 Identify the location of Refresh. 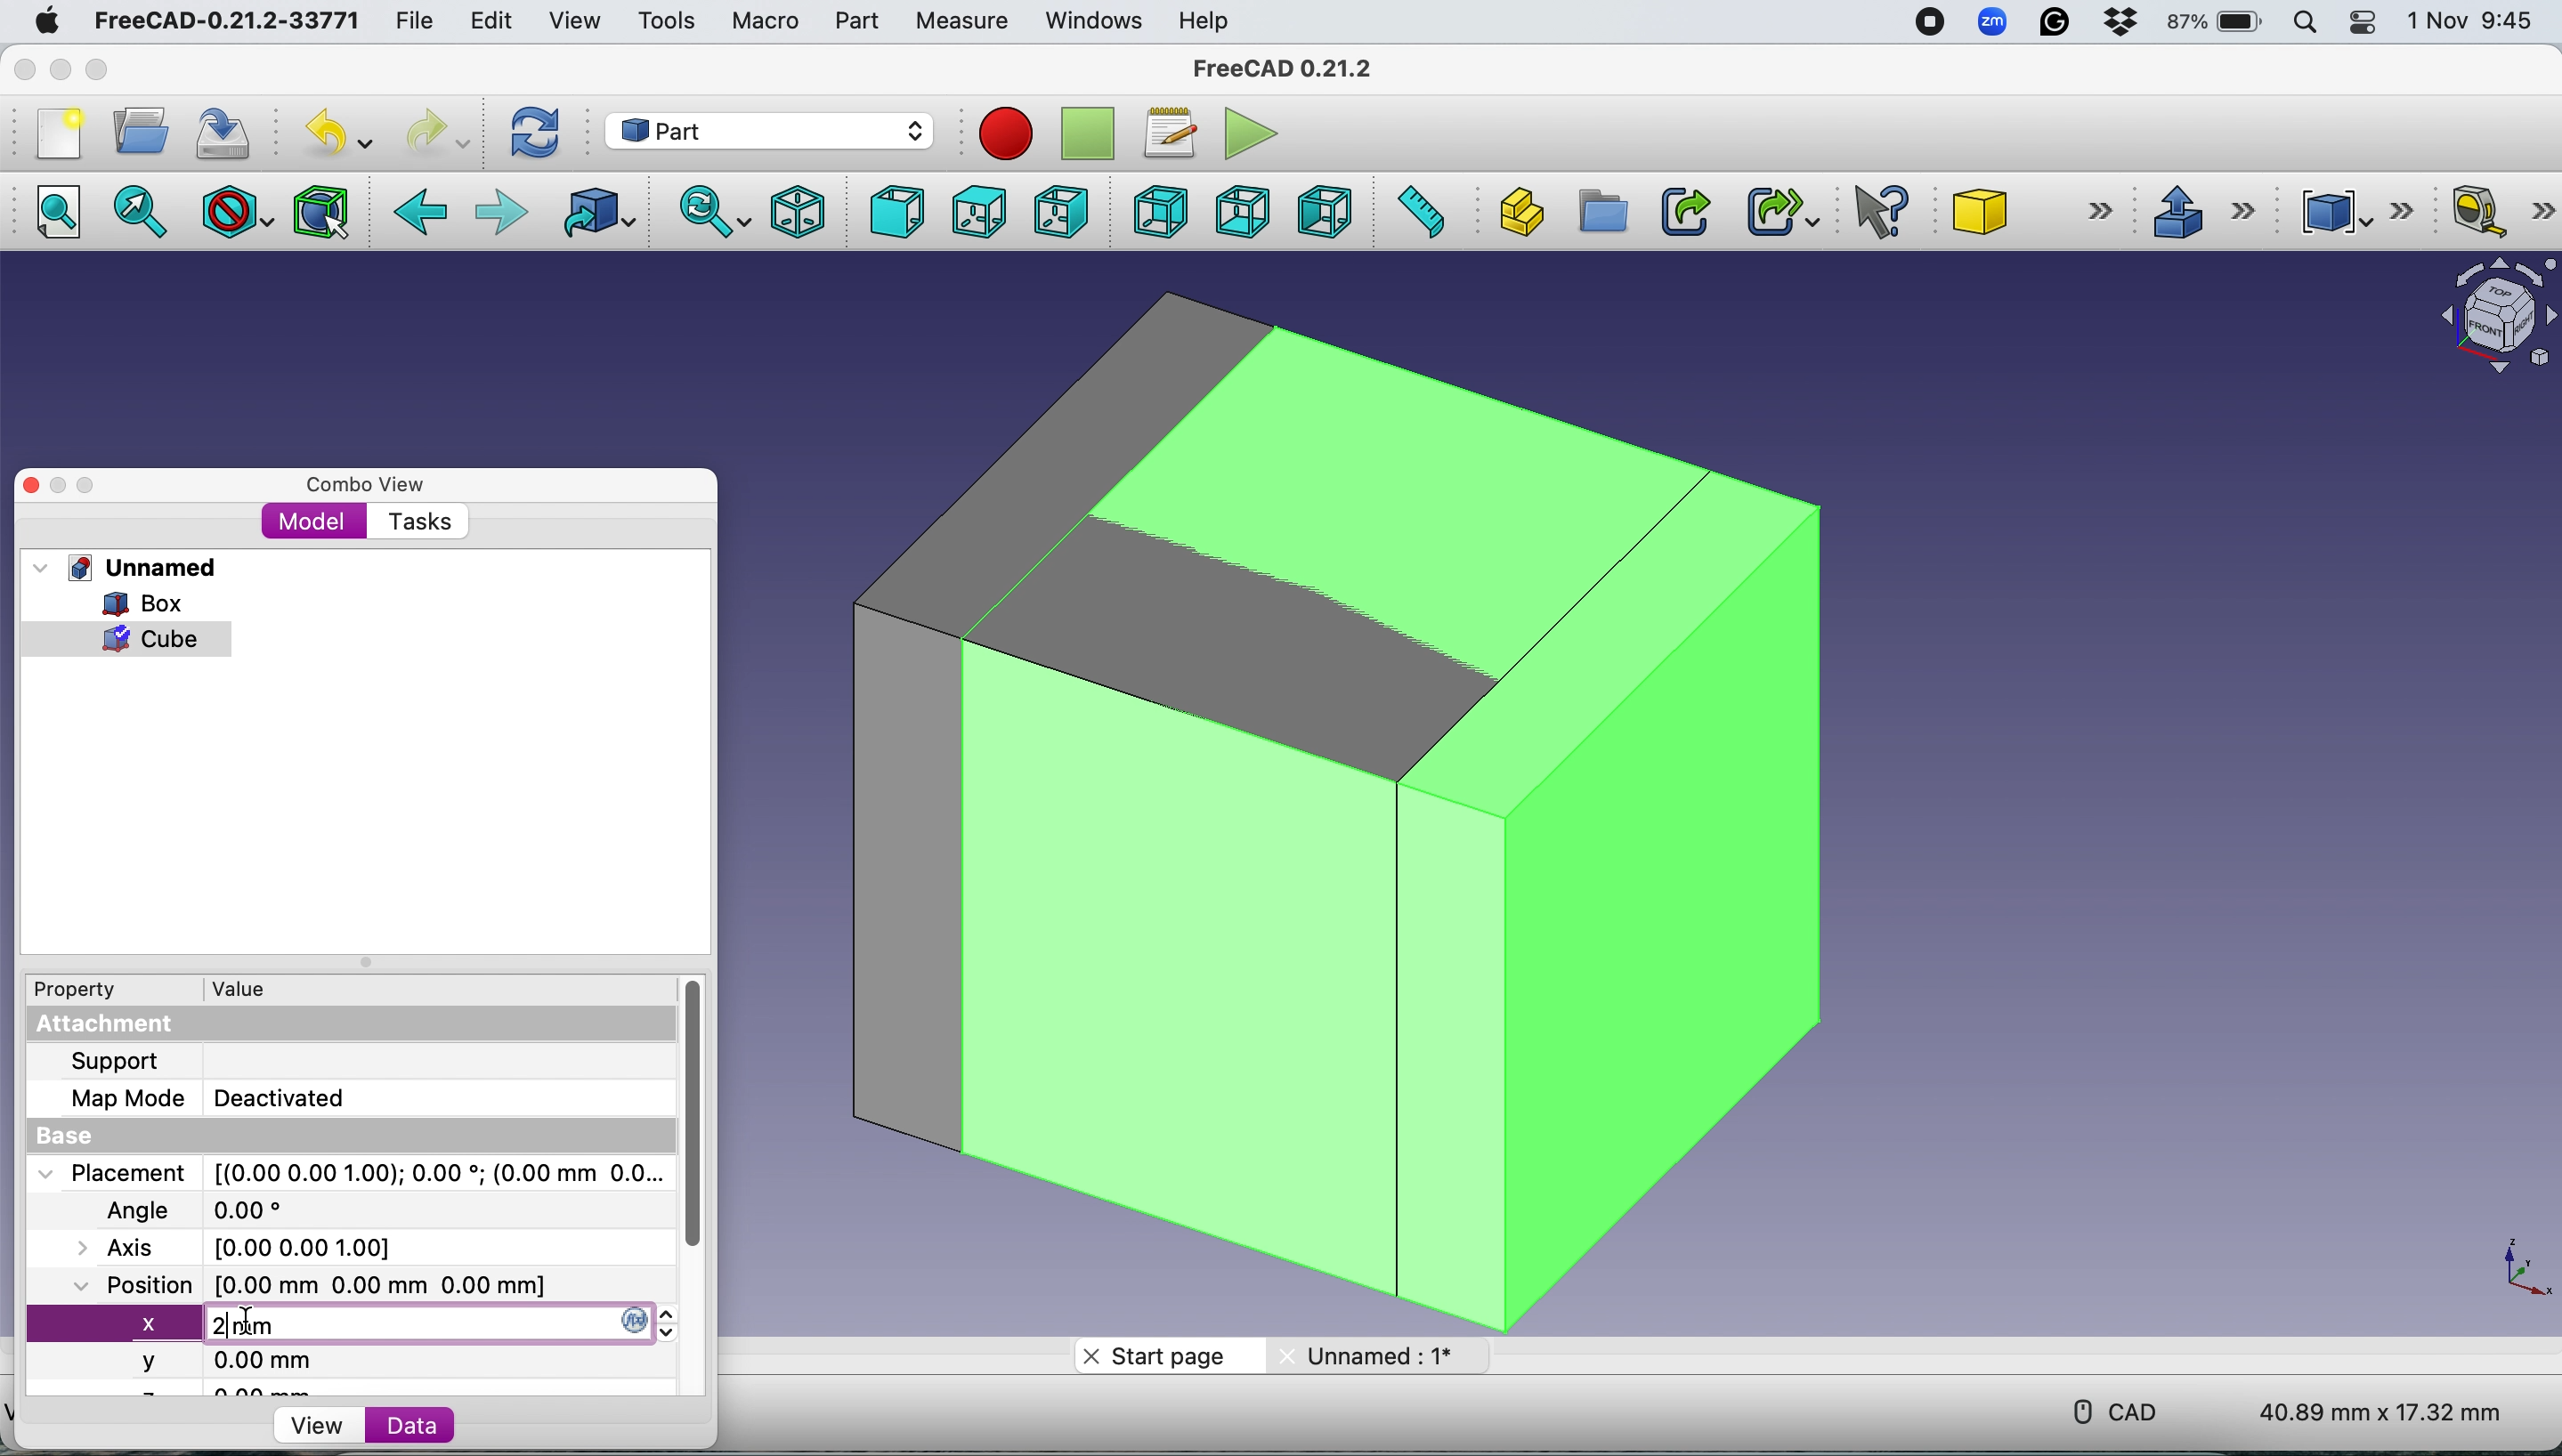
(540, 132).